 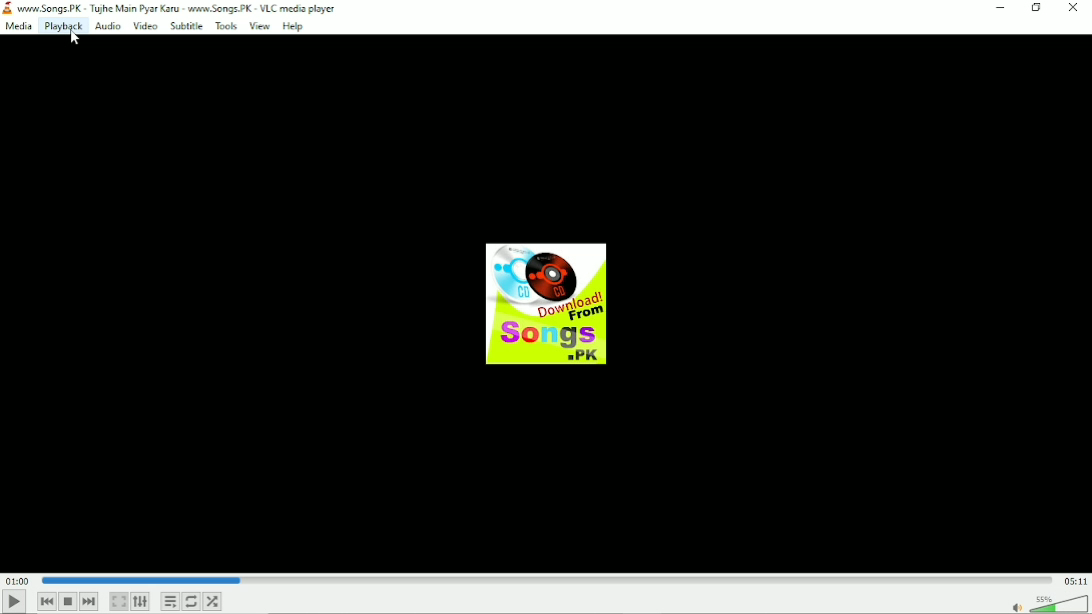 What do you see at coordinates (212, 602) in the screenshot?
I see `Random` at bounding box center [212, 602].